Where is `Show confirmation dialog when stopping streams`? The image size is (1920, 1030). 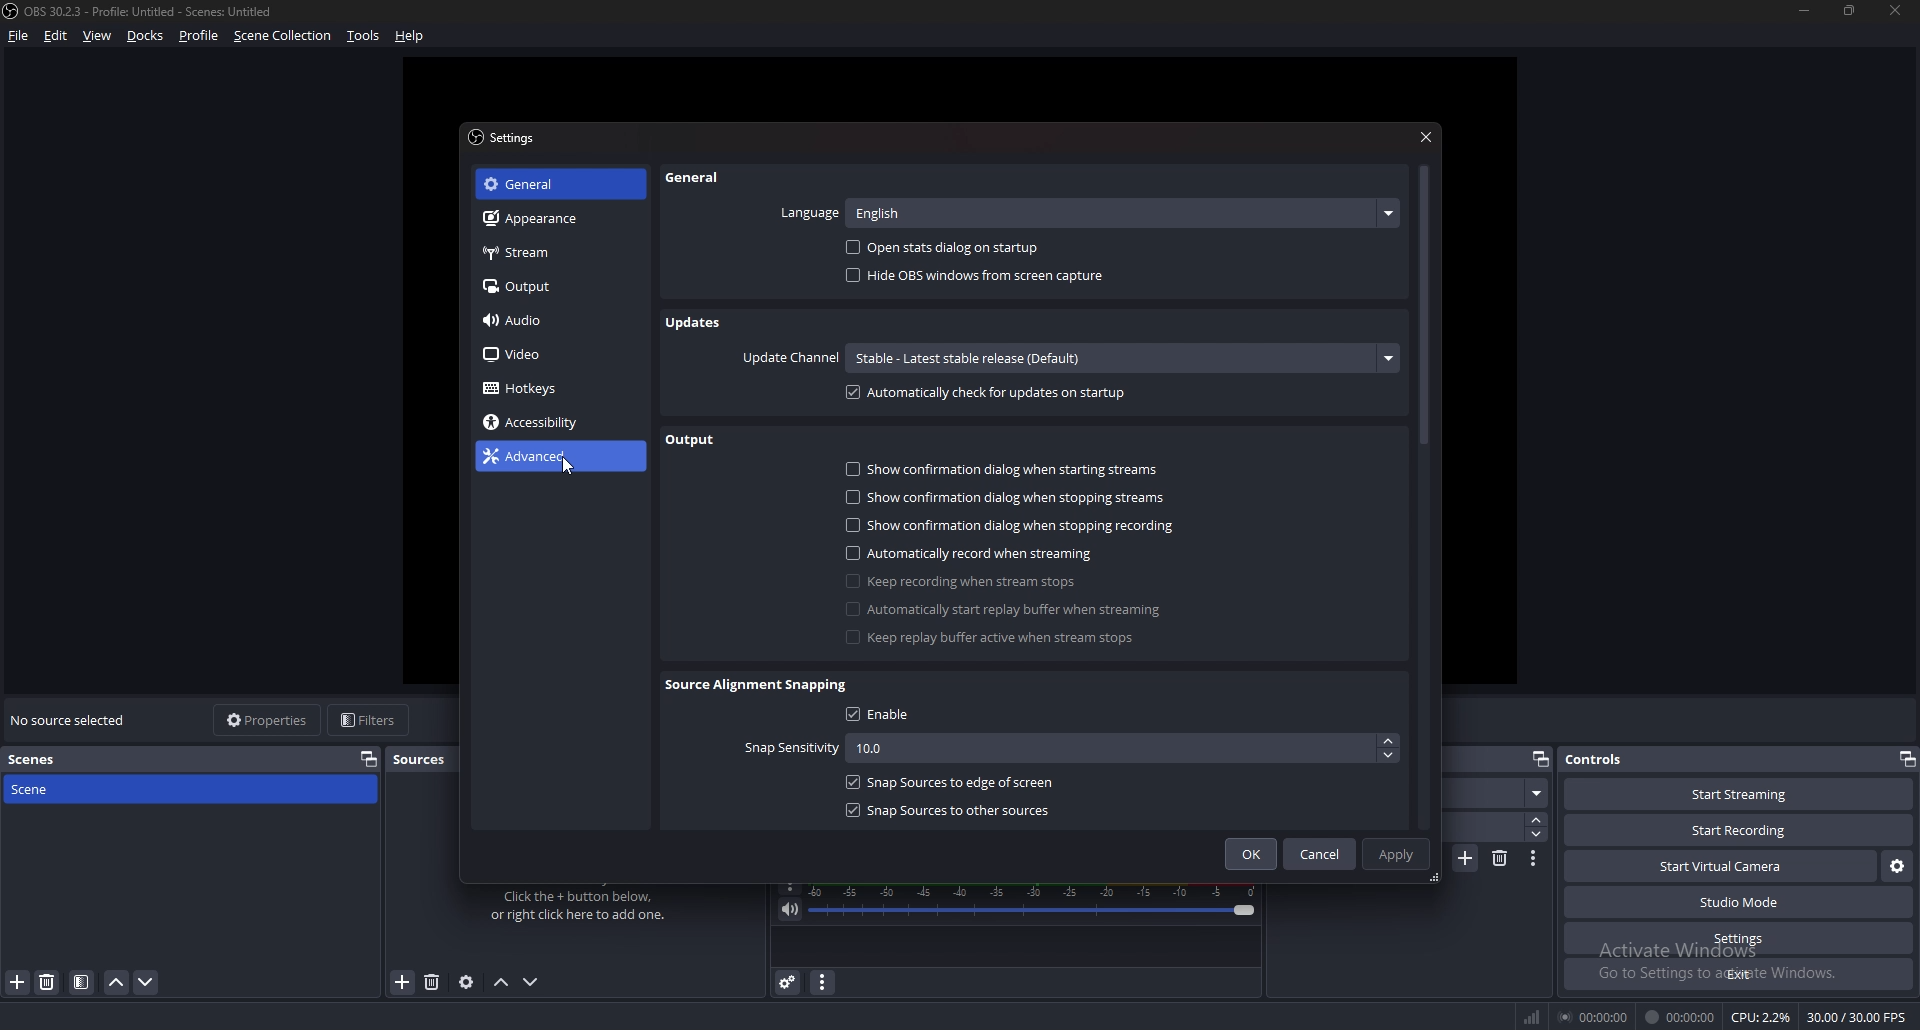
Show confirmation dialog when stopping streams is located at coordinates (1004, 499).